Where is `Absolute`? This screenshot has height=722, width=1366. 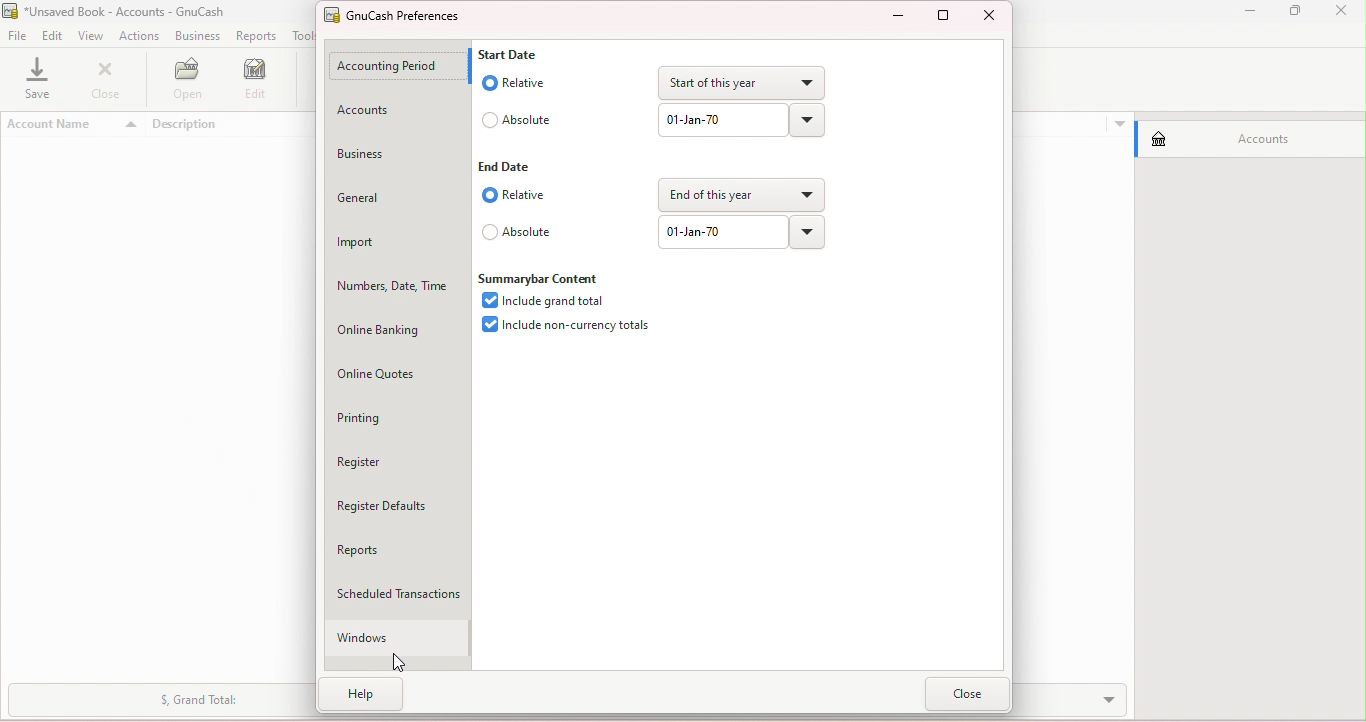
Absolute is located at coordinates (520, 234).